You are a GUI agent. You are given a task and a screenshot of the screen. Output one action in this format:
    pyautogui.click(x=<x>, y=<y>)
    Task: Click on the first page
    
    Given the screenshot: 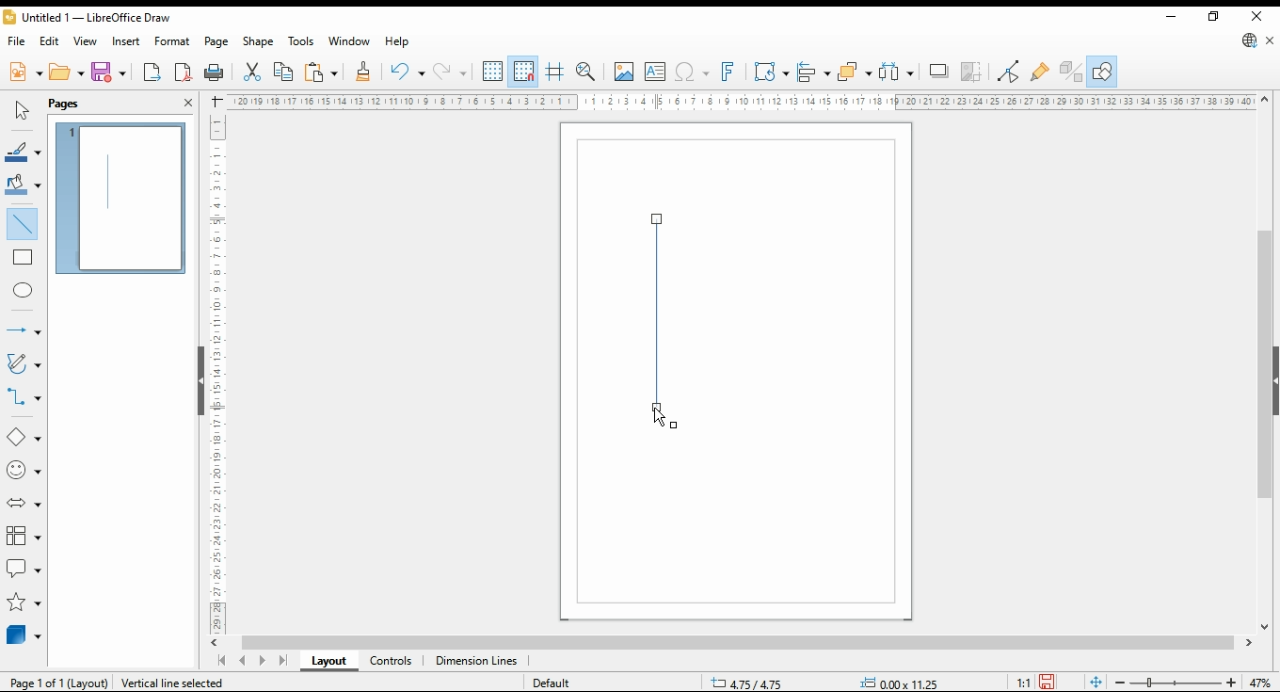 What is the action you would take?
    pyautogui.click(x=221, y=661)
    